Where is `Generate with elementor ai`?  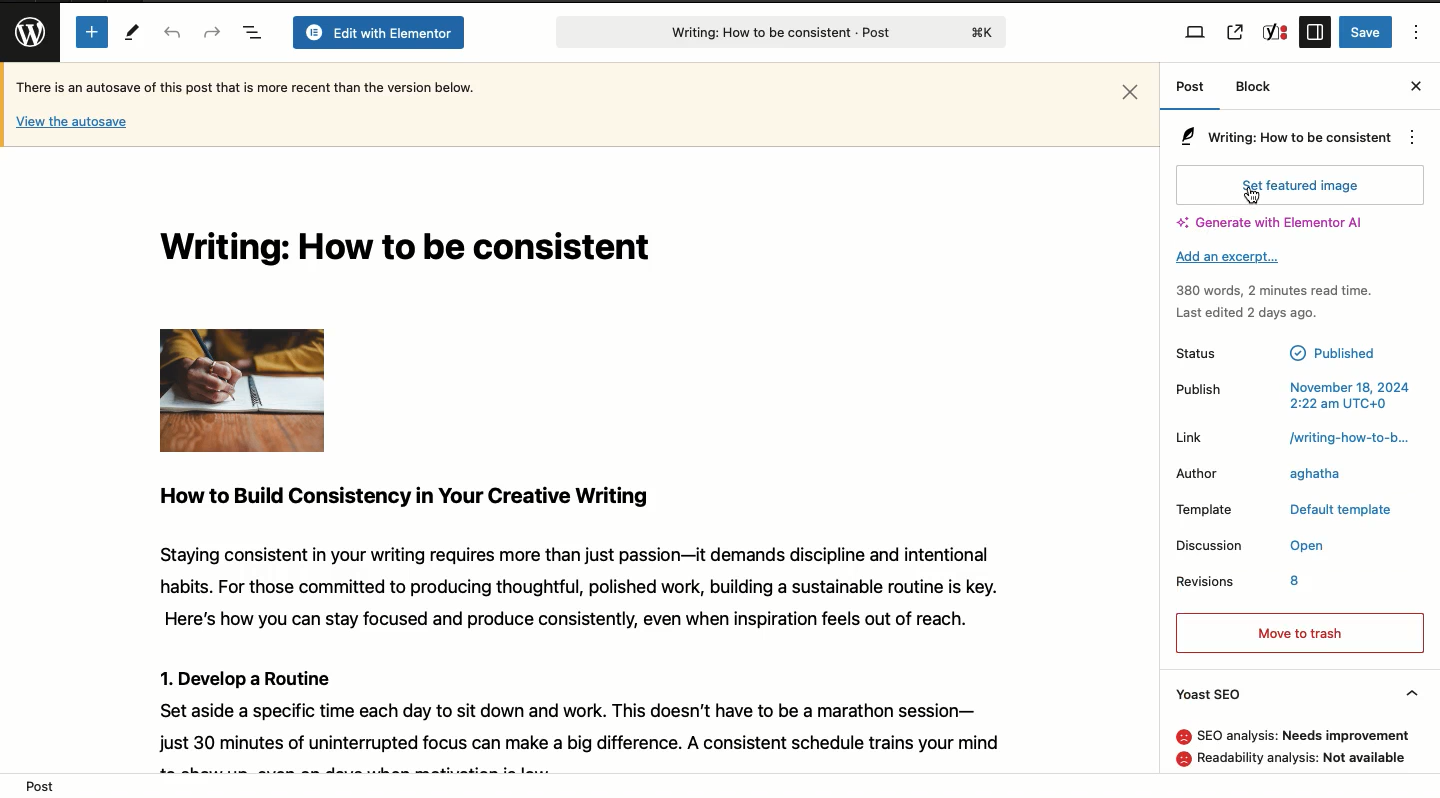
Generate with elementor ai is located at coordinates (1277, 221).